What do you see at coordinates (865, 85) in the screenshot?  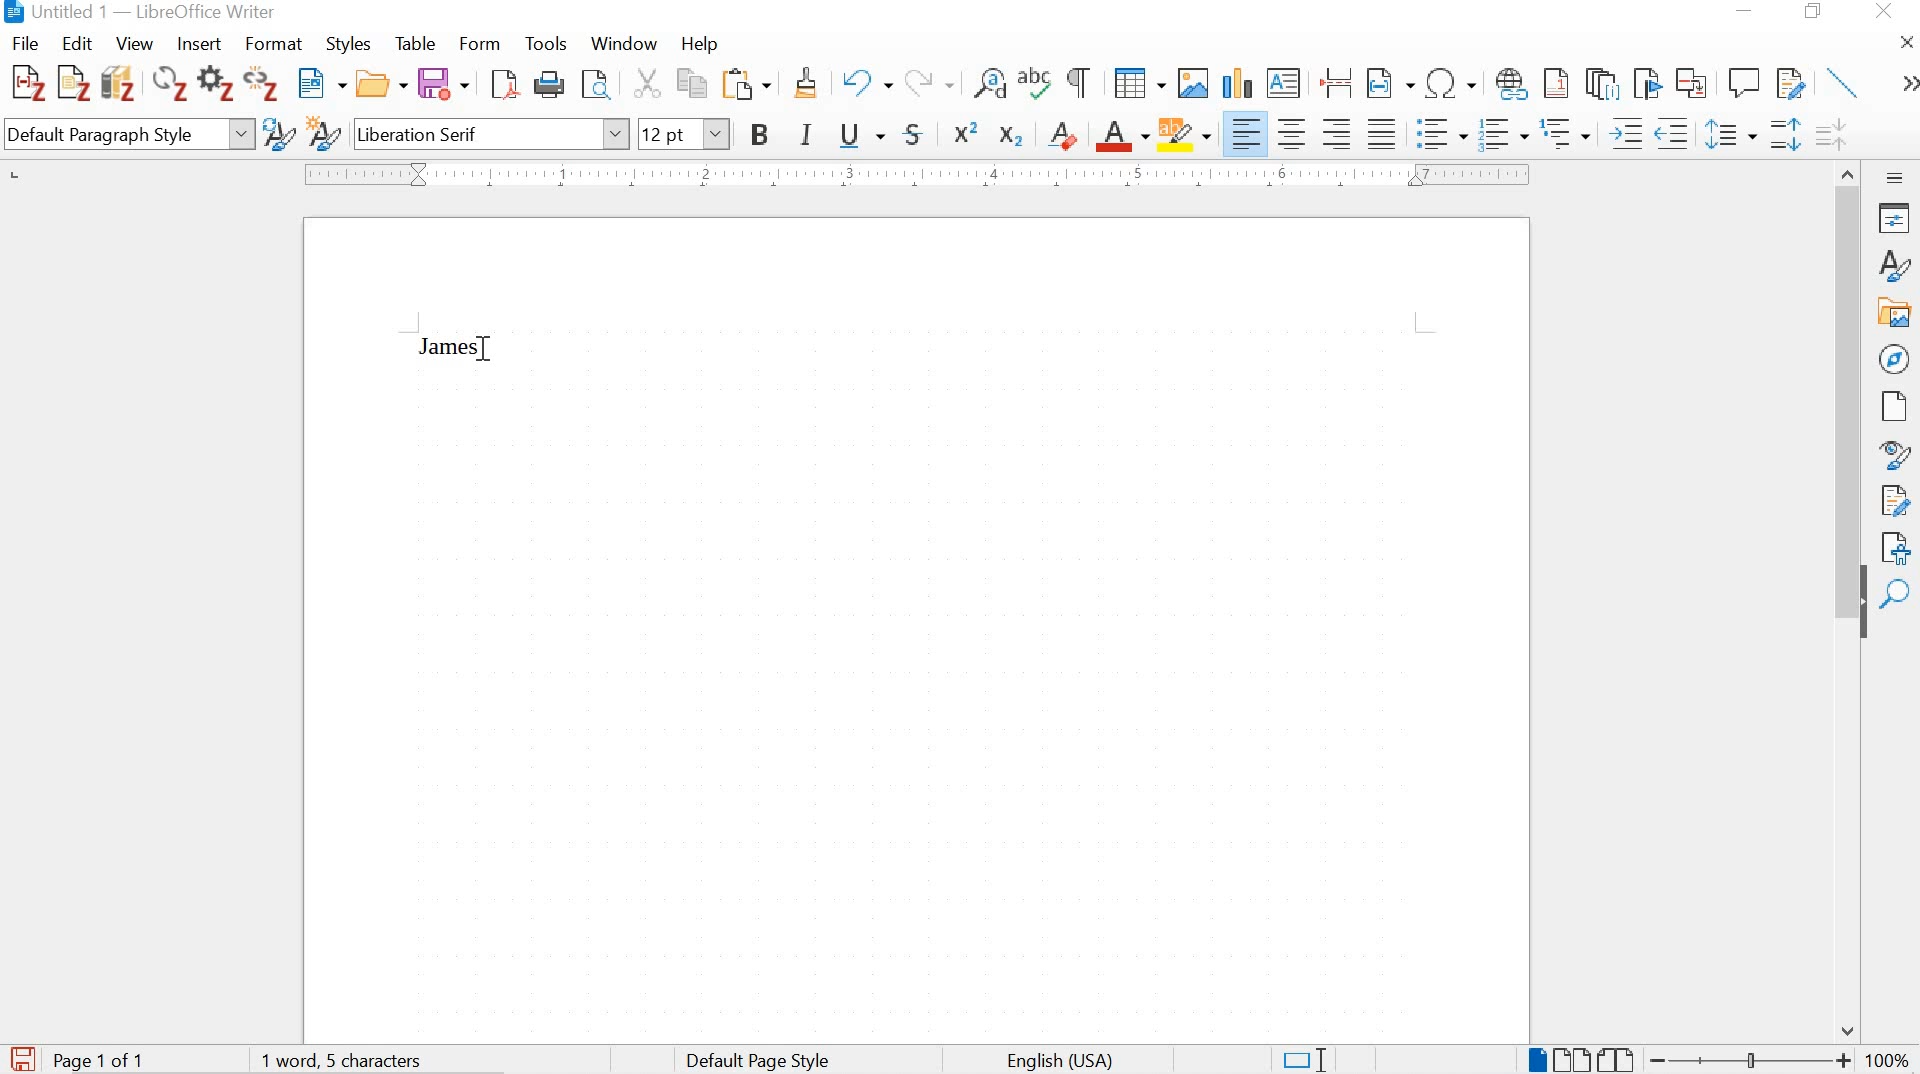 I see `undo` at bounding box center [865, 85].